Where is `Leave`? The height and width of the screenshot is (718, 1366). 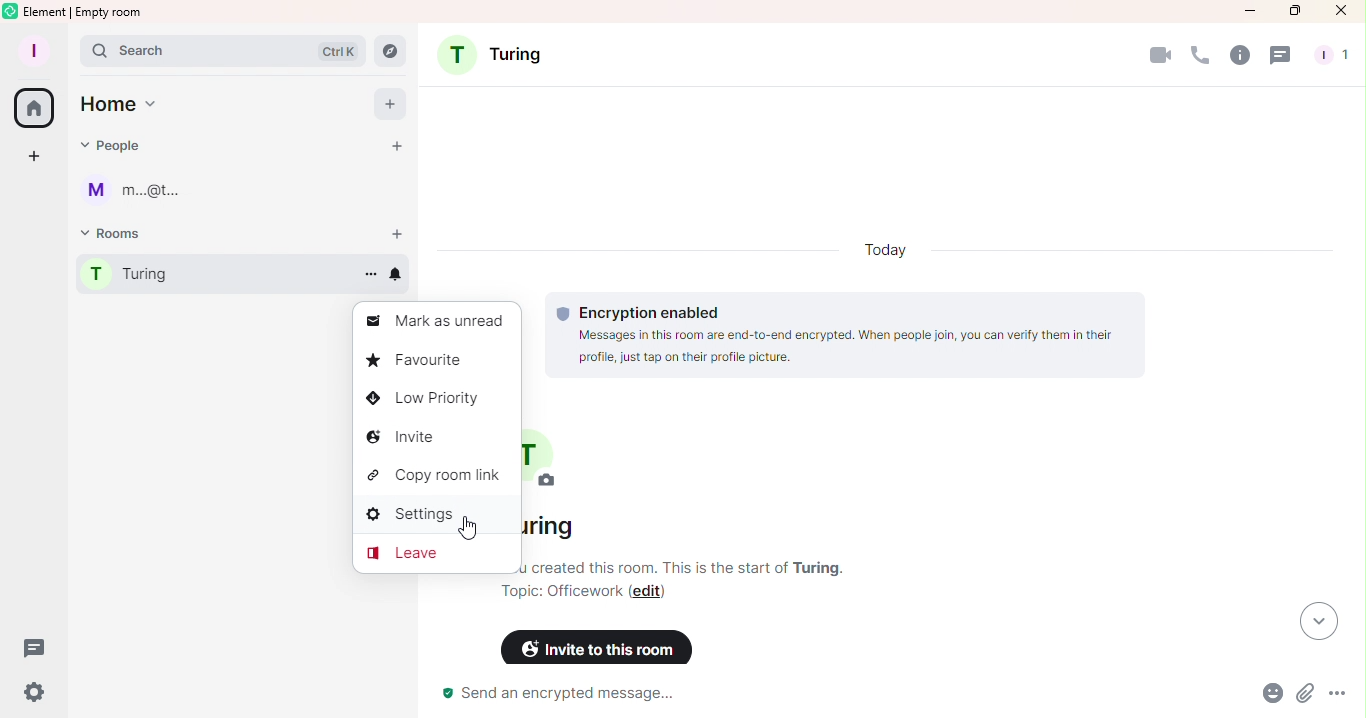
Leave is located at coordinates (401, 556).